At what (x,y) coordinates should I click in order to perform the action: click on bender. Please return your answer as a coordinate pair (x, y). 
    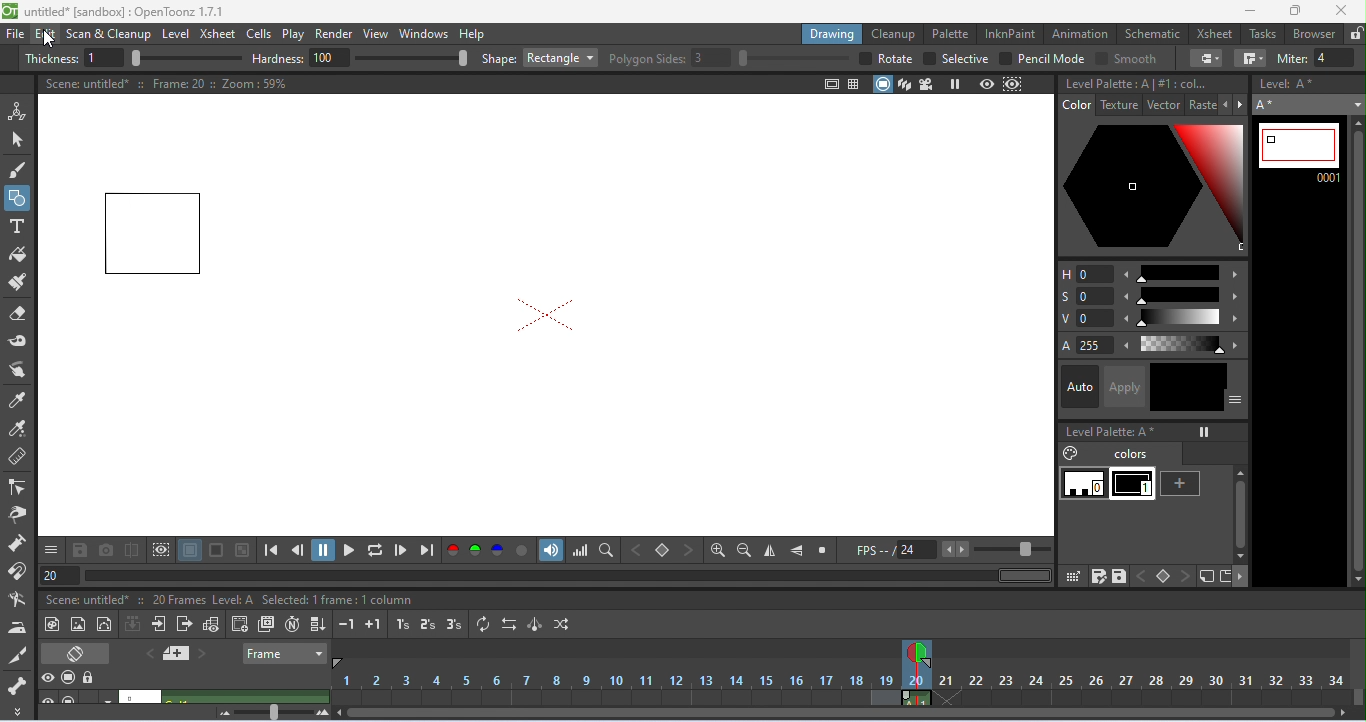
    Looking at the image, I should click on (19, 598).